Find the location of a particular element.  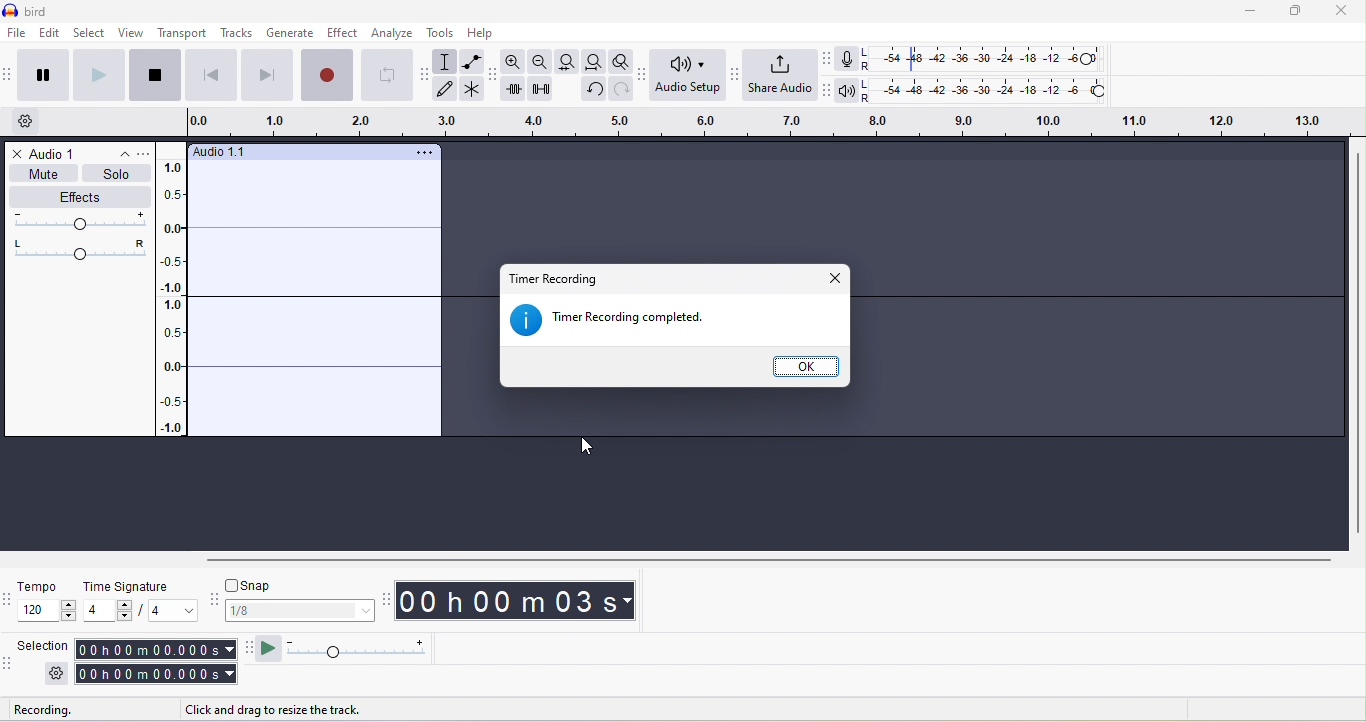

Cursor is located at coordinates (577, 445).